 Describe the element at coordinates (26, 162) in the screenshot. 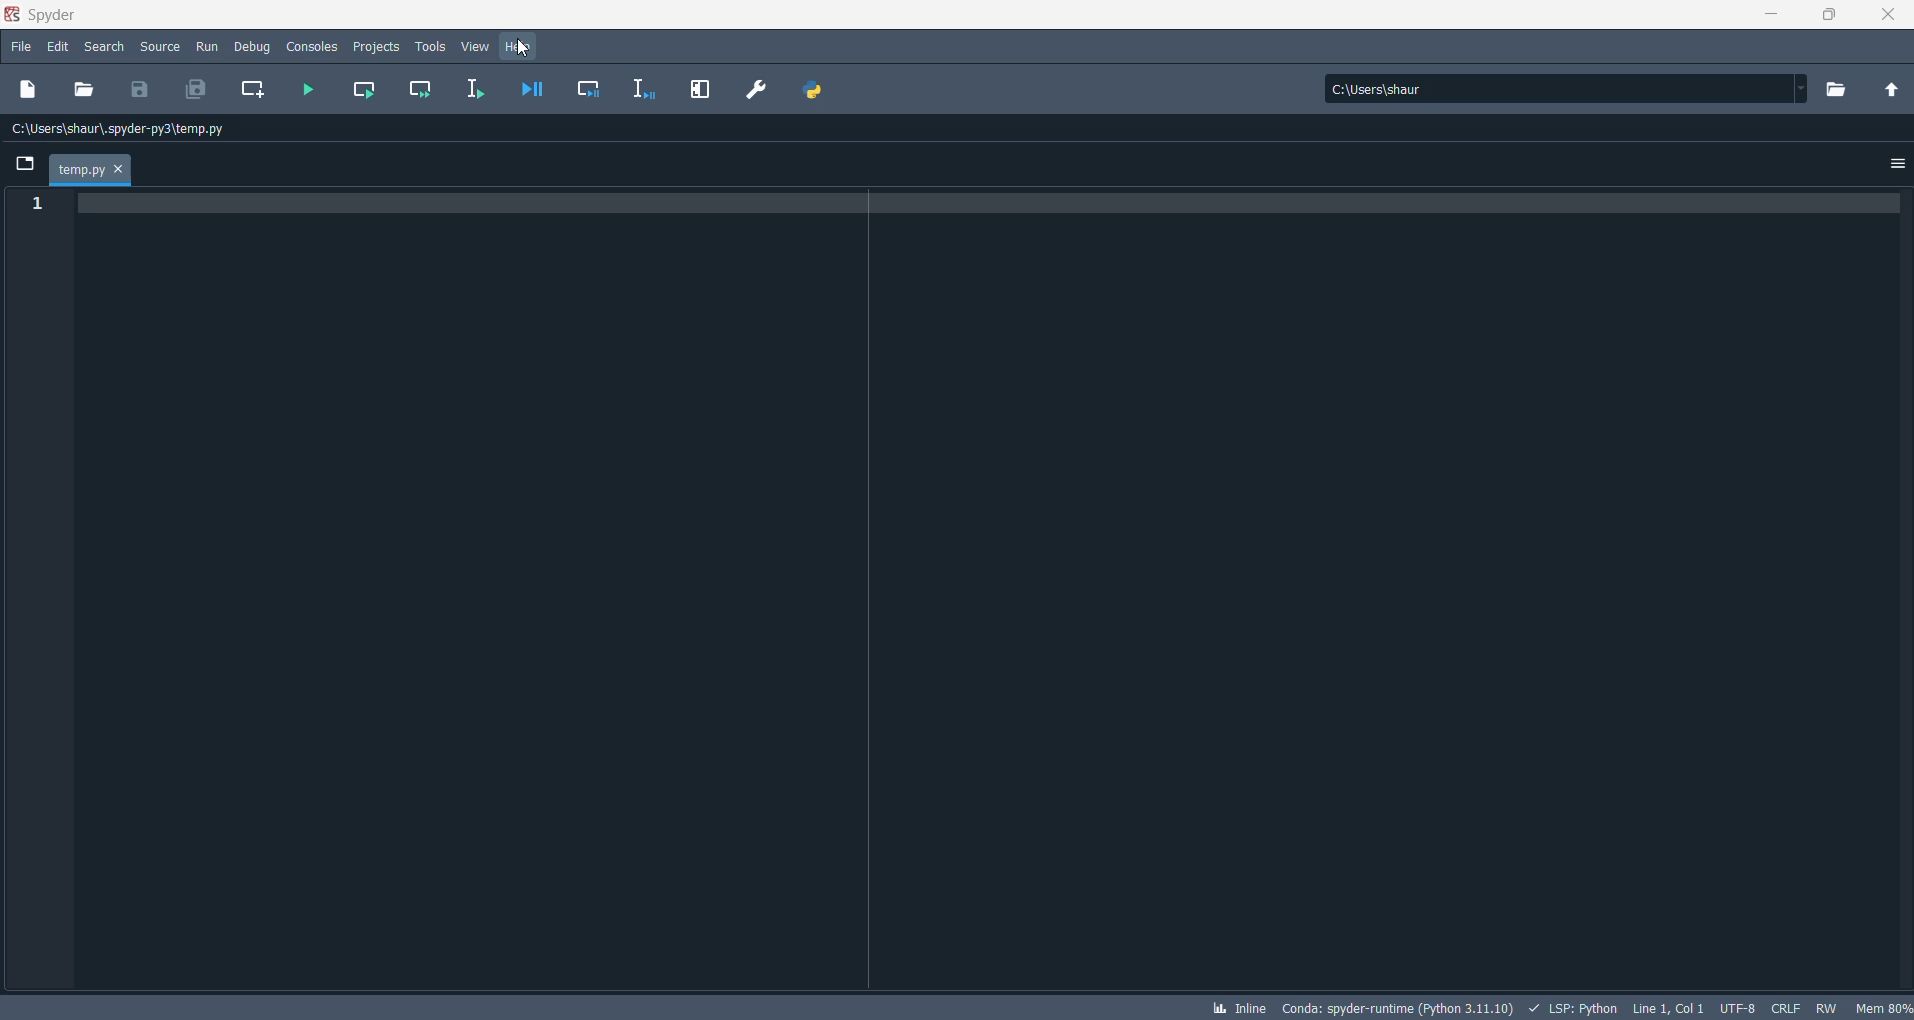

I see `browse tabs` at that location.